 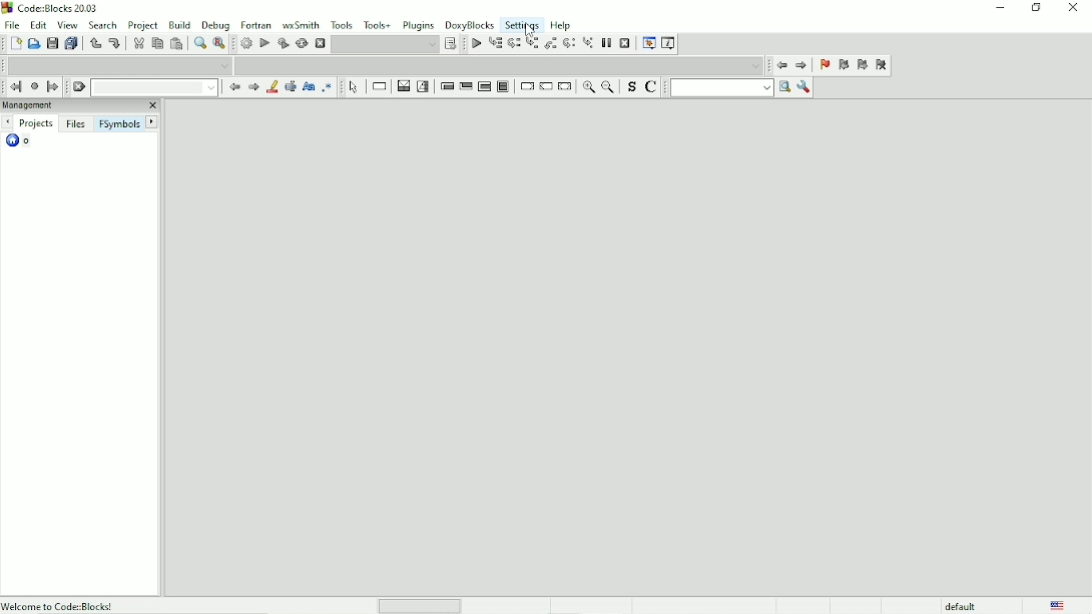 I want to click on Block instruction, so click(x=503, y=87).